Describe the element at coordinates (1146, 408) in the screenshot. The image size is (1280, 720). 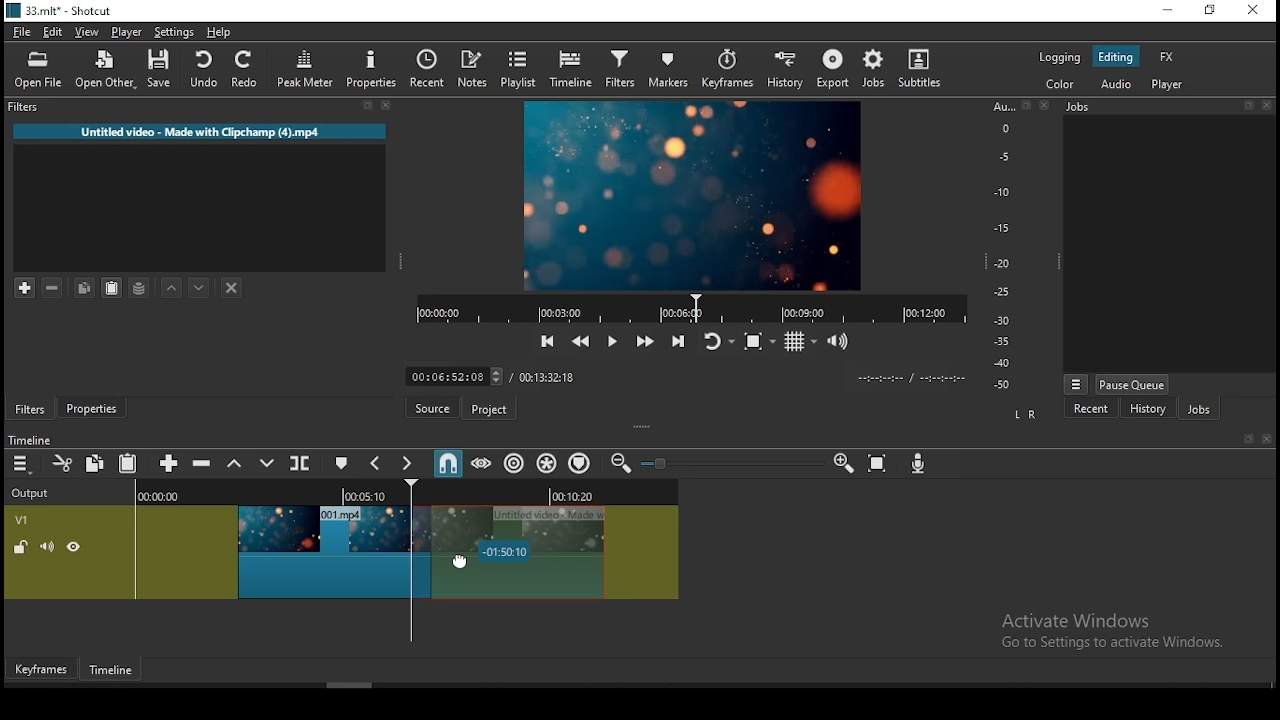
I see `history` at that location.